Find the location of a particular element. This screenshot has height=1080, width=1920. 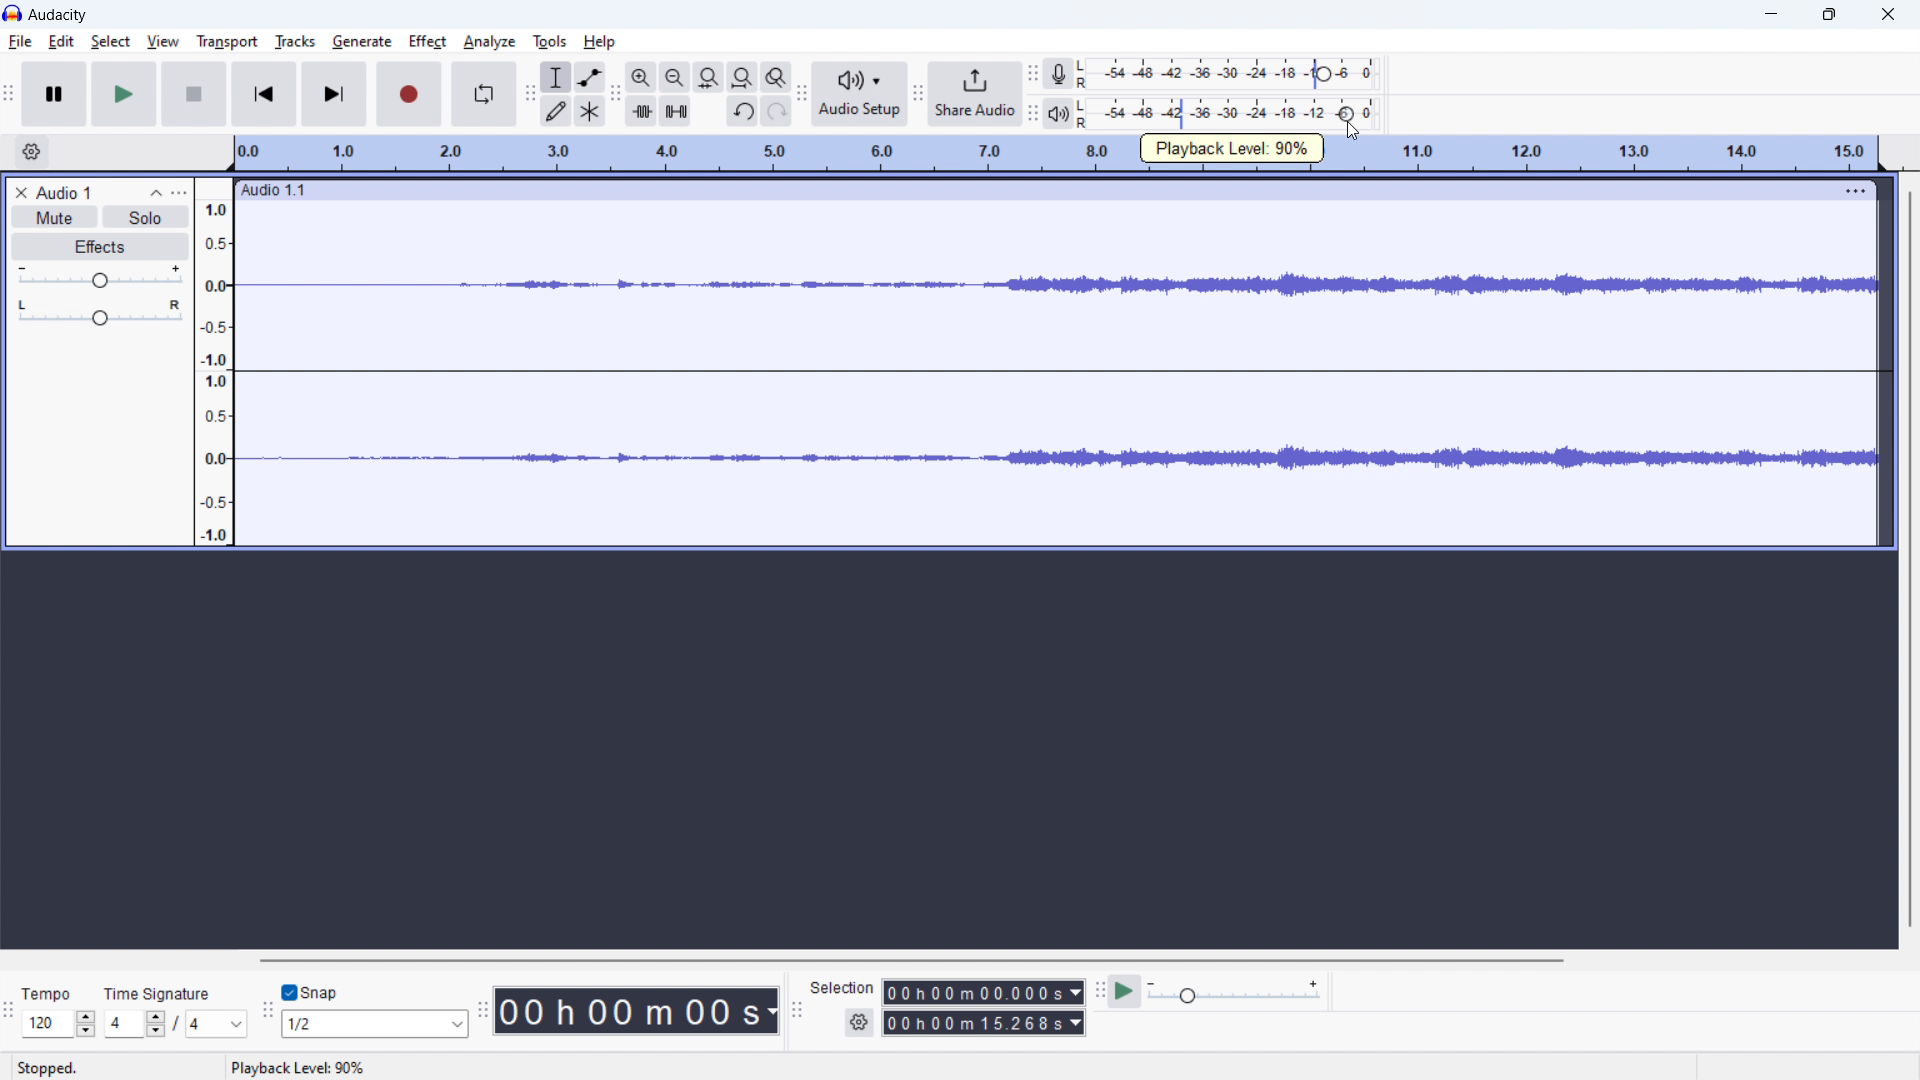

time toolbar is located at coordinates (482, 1010).